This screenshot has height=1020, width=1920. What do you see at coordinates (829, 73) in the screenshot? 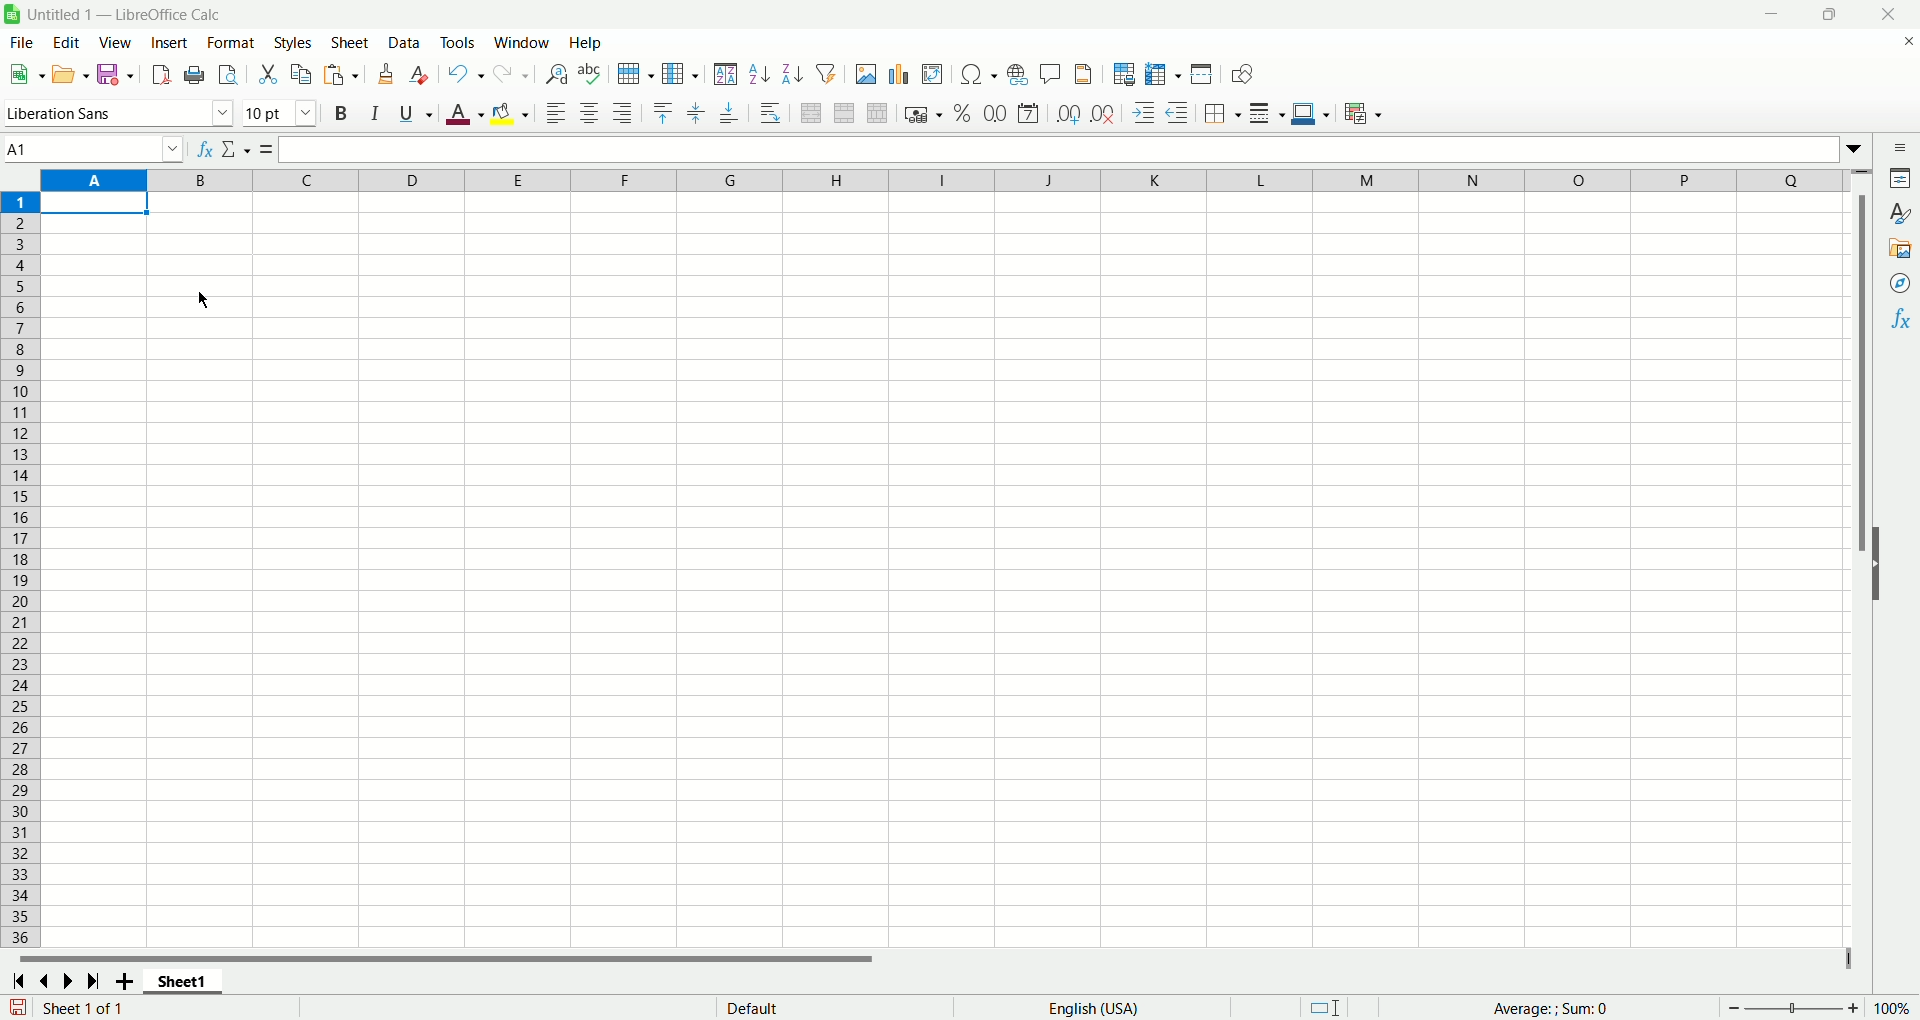
I see `autofilter` at bounding box center [829, 73].